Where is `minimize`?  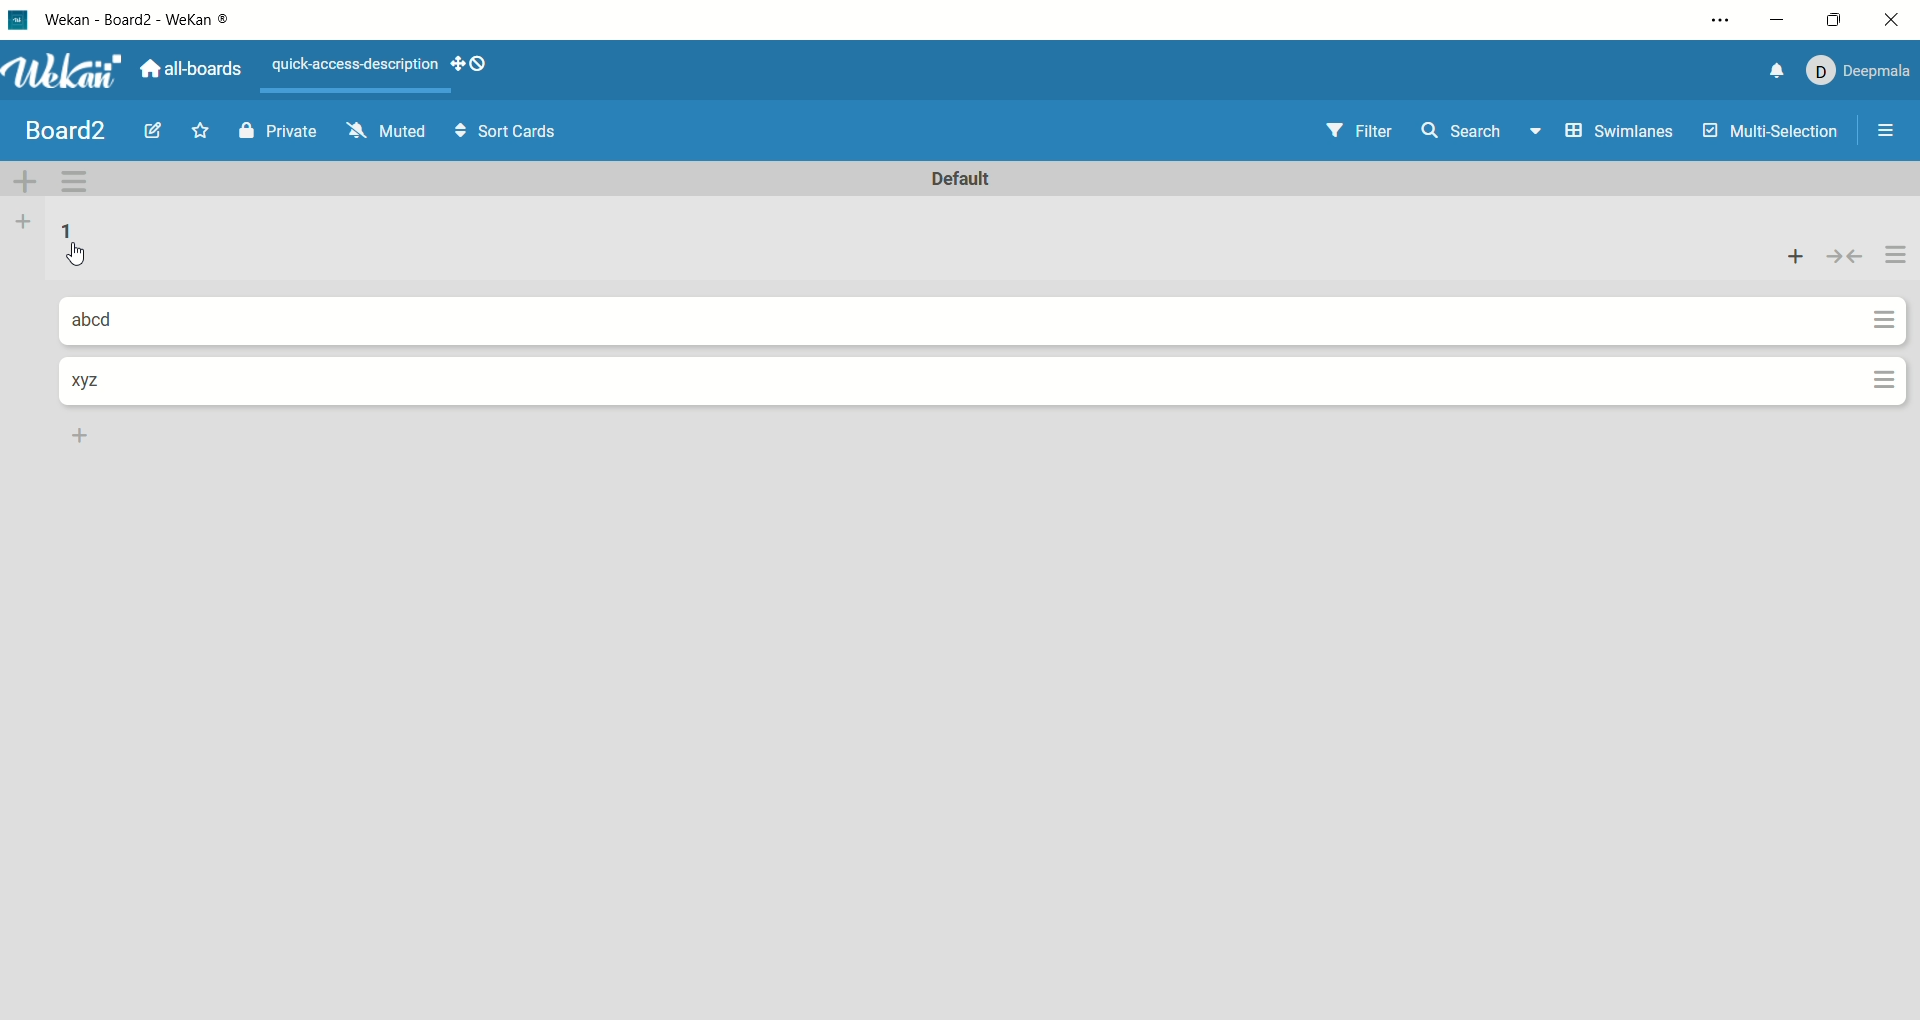 minimize is located at coordinates (1779, 17).